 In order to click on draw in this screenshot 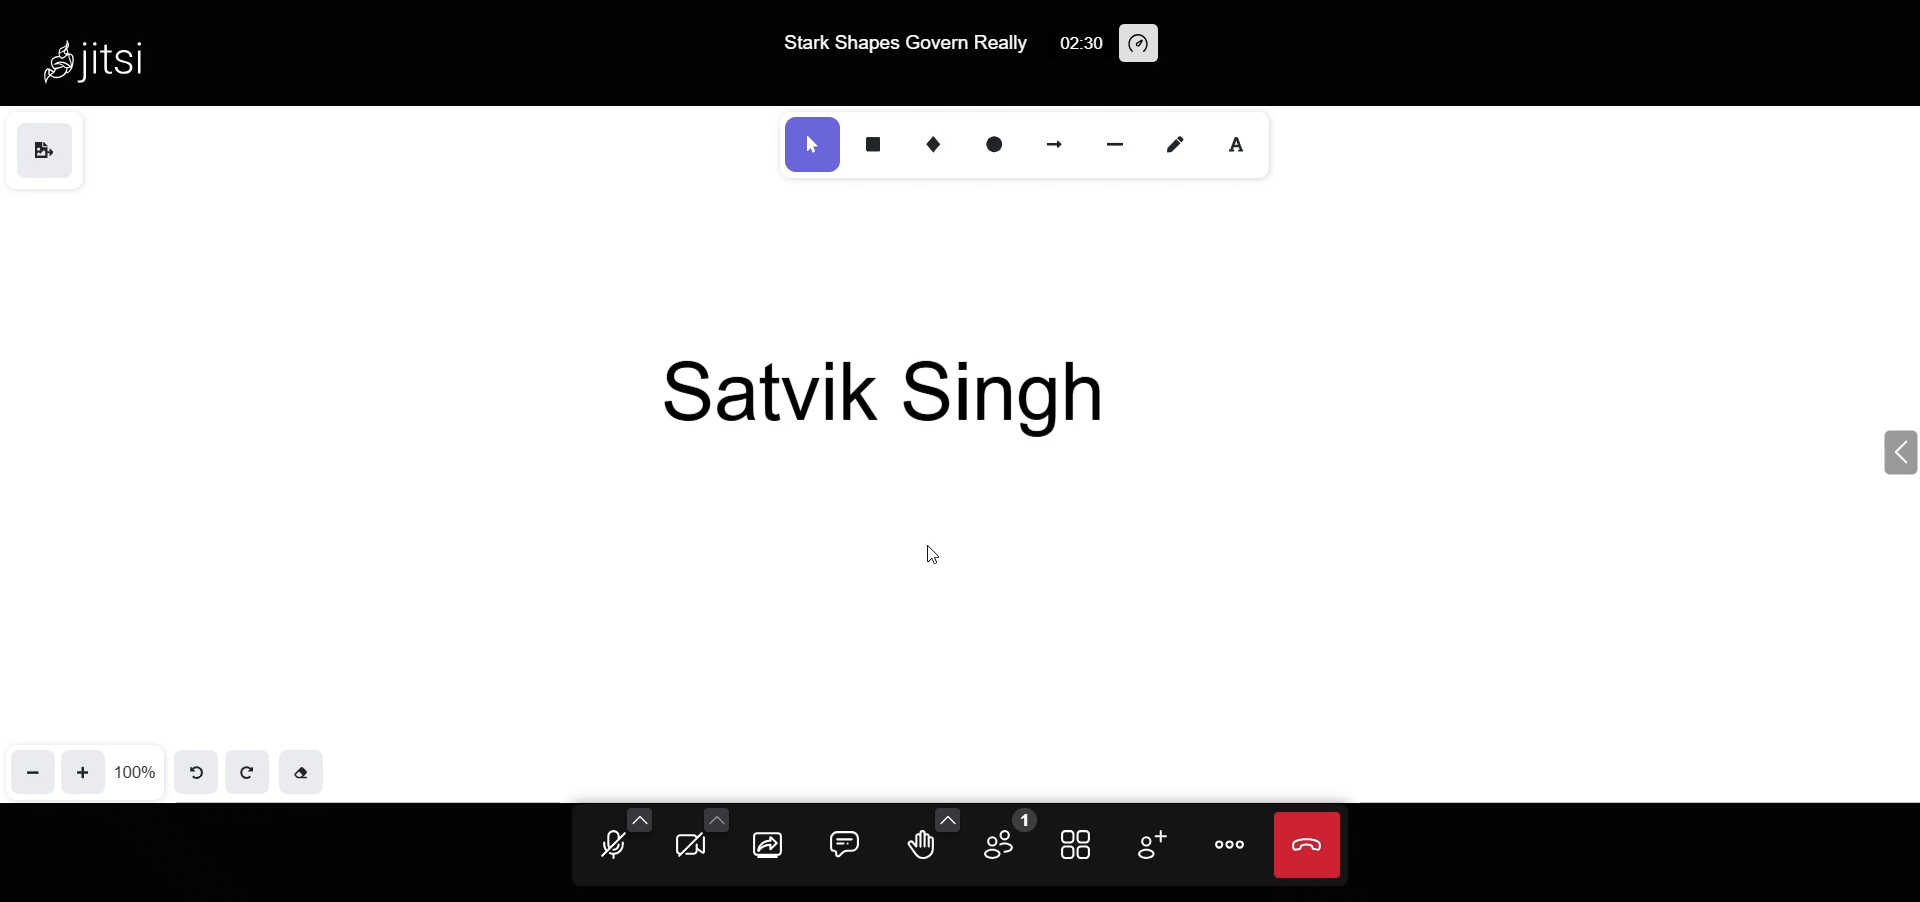, I will do `click(1175, 146)`.